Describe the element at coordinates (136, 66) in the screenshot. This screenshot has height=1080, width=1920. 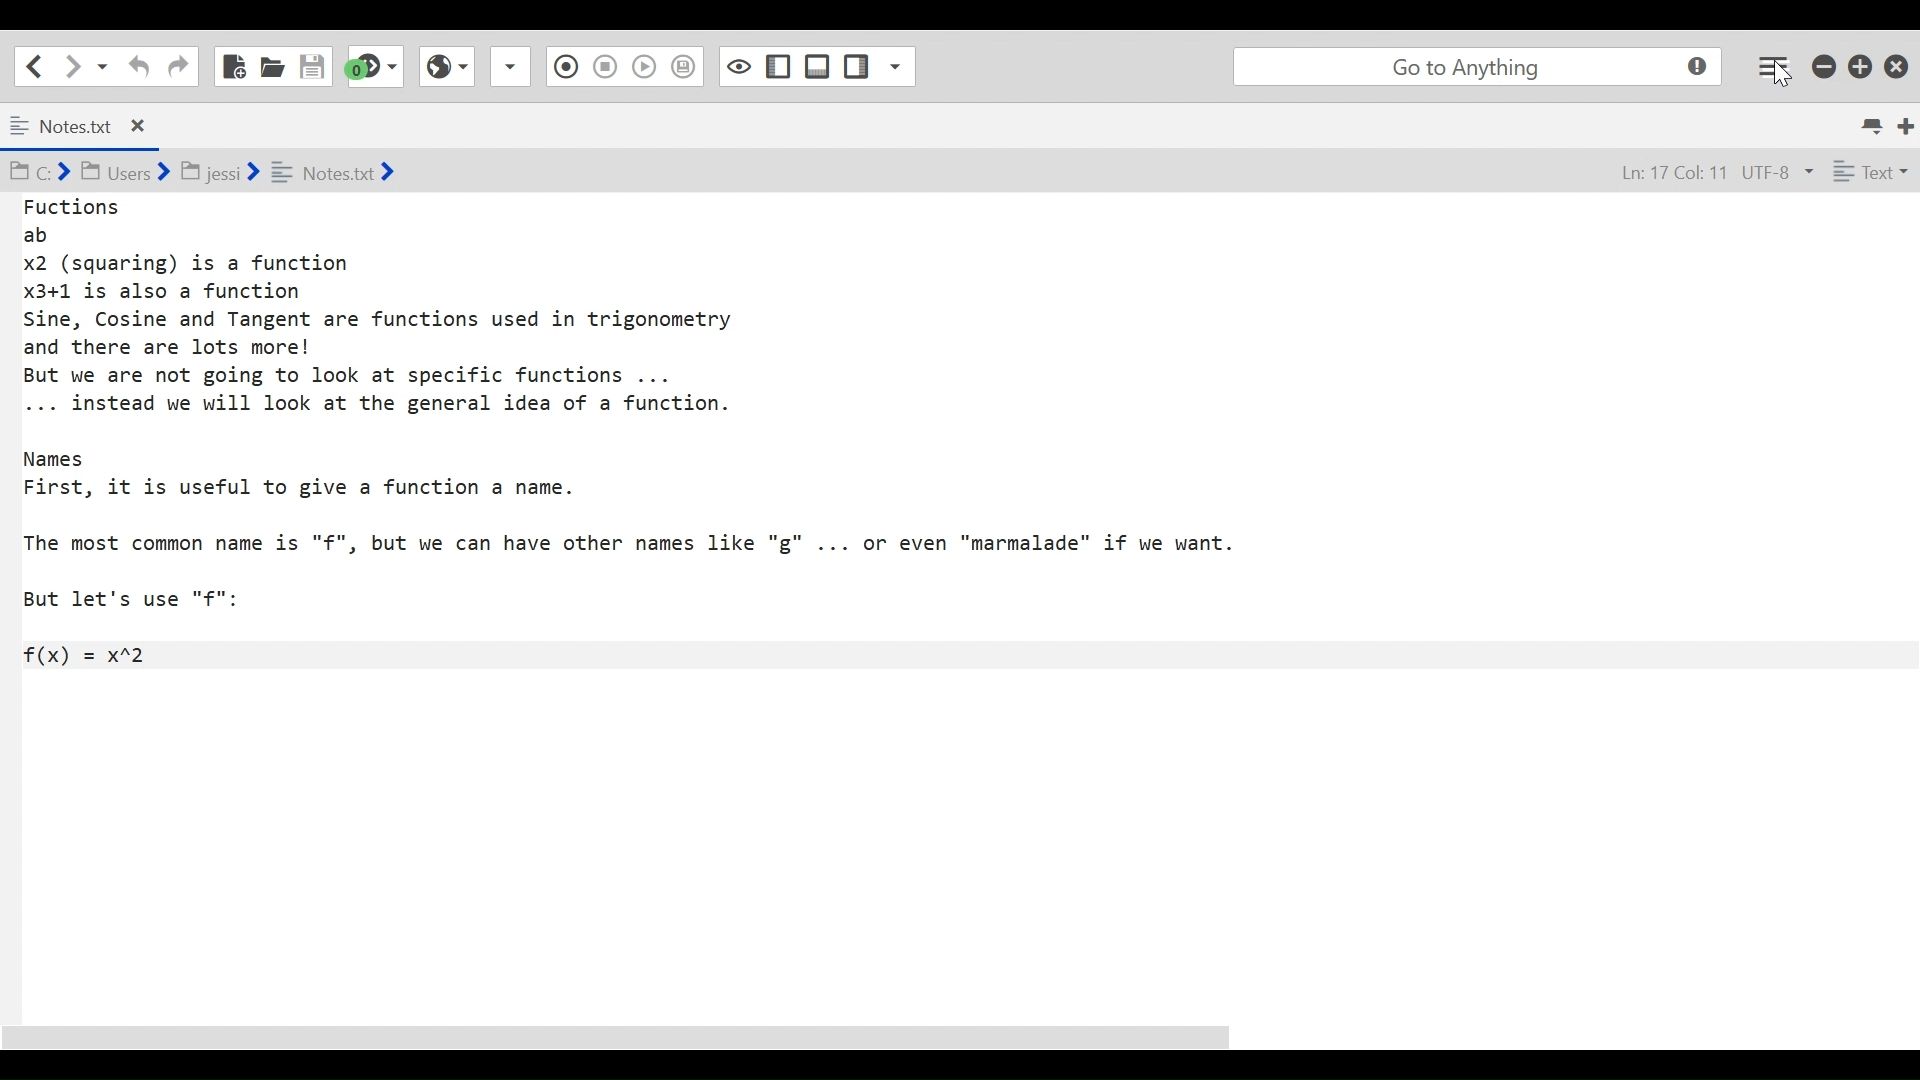
I see `Undo` at that location.